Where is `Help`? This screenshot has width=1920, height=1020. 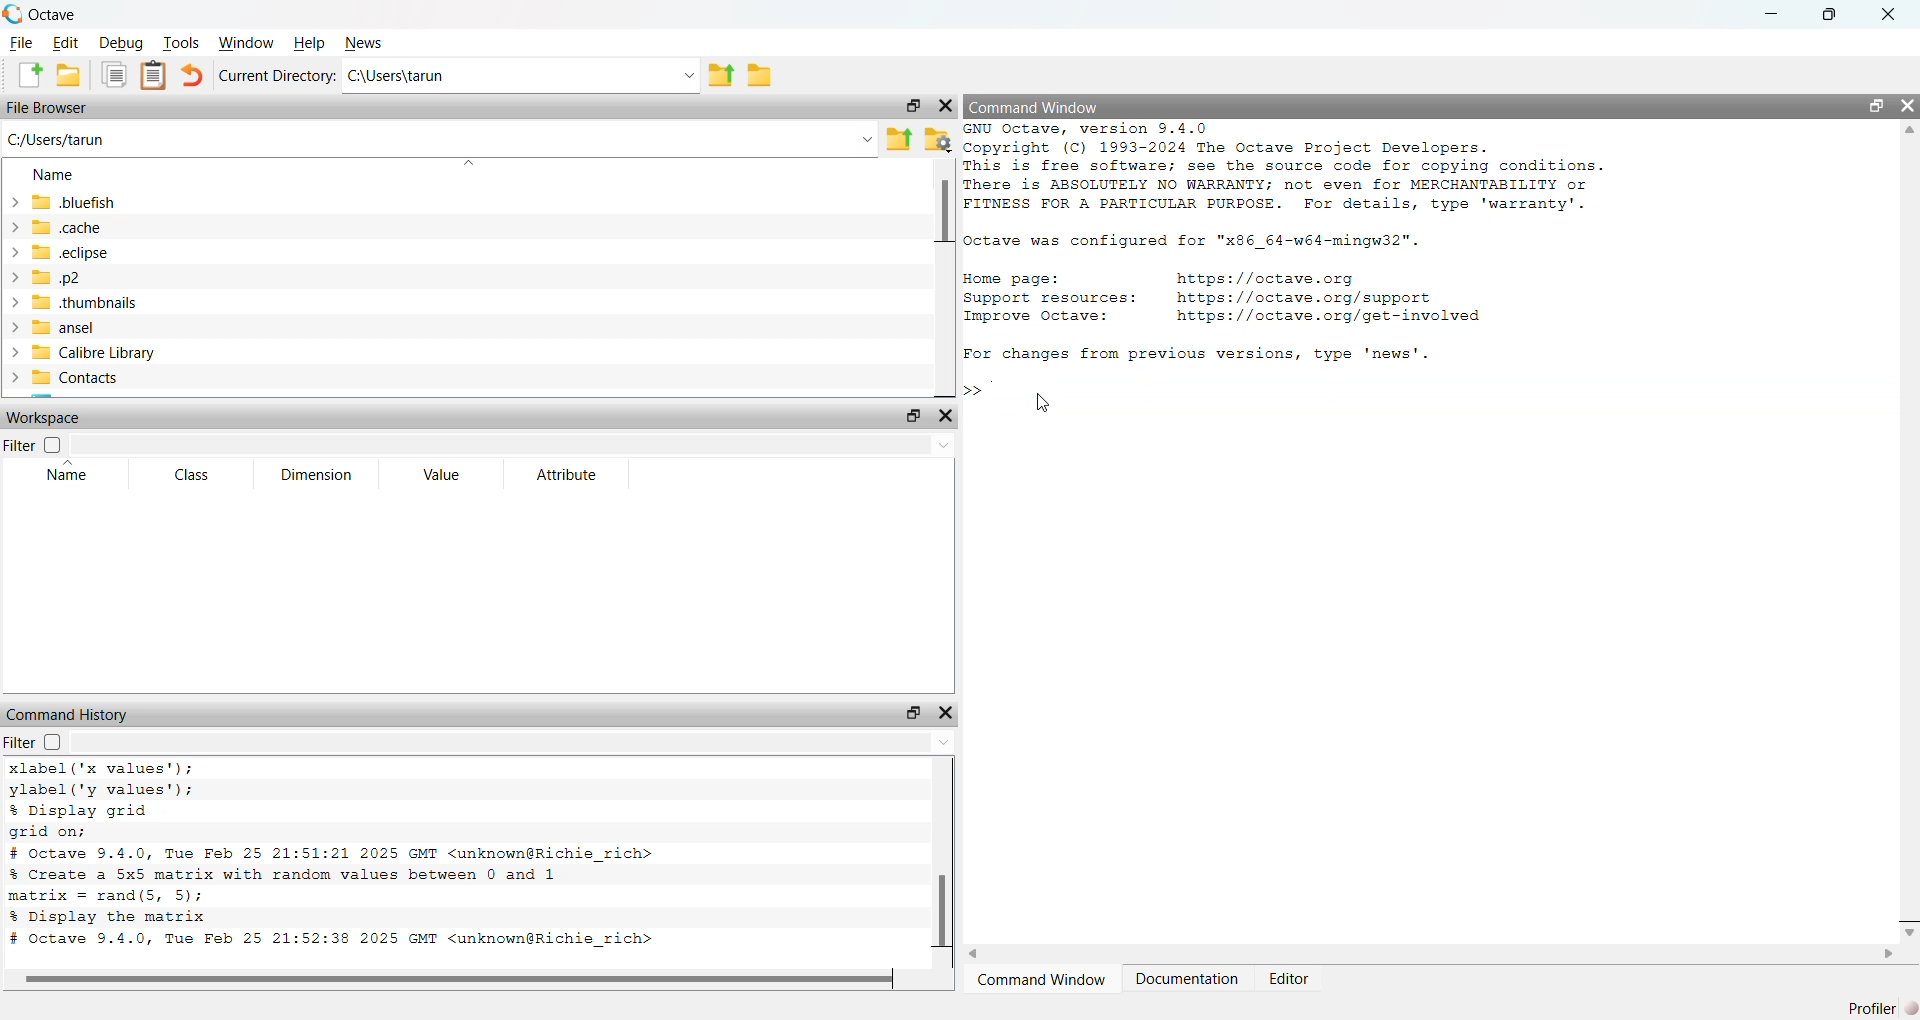 Help is located at coordinates (309, 41).